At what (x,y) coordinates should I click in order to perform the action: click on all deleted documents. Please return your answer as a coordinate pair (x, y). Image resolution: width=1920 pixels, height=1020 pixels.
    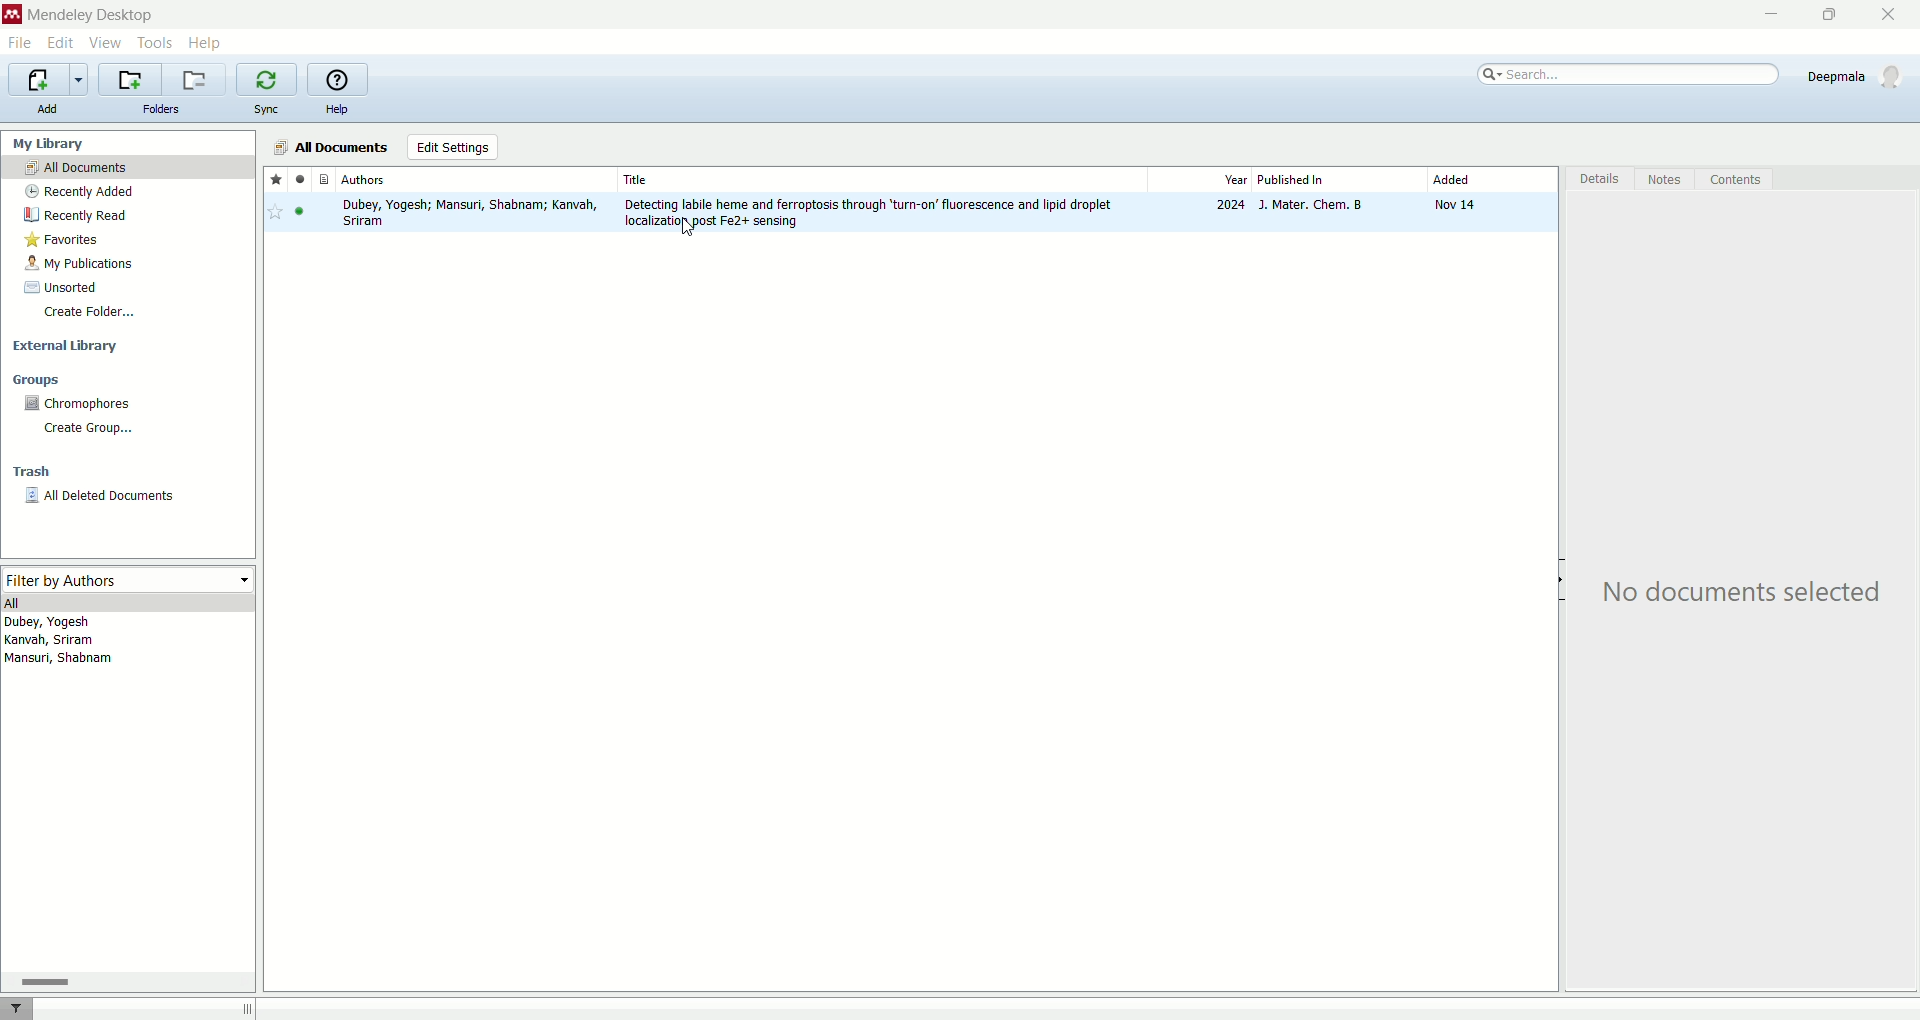
    Looking at the image, I should click on (120, 501).